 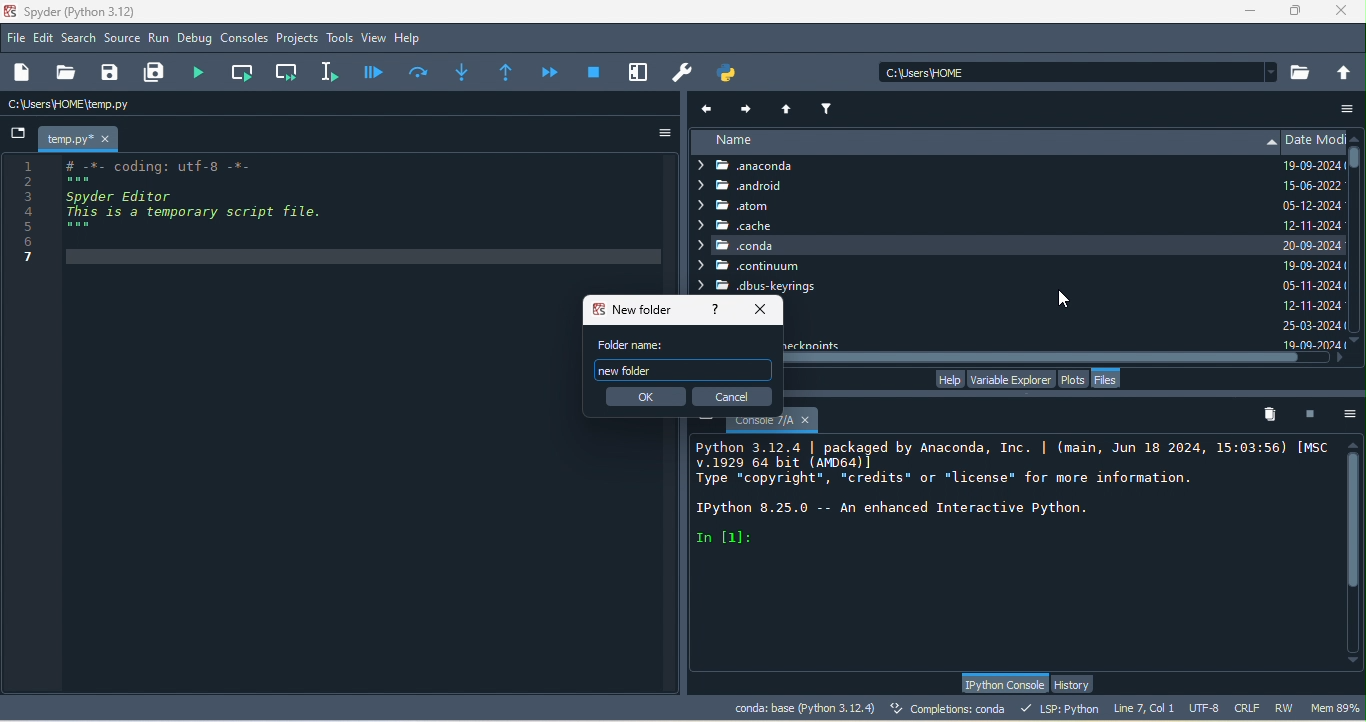 I want to click on atom, so click(x=763, y=206).